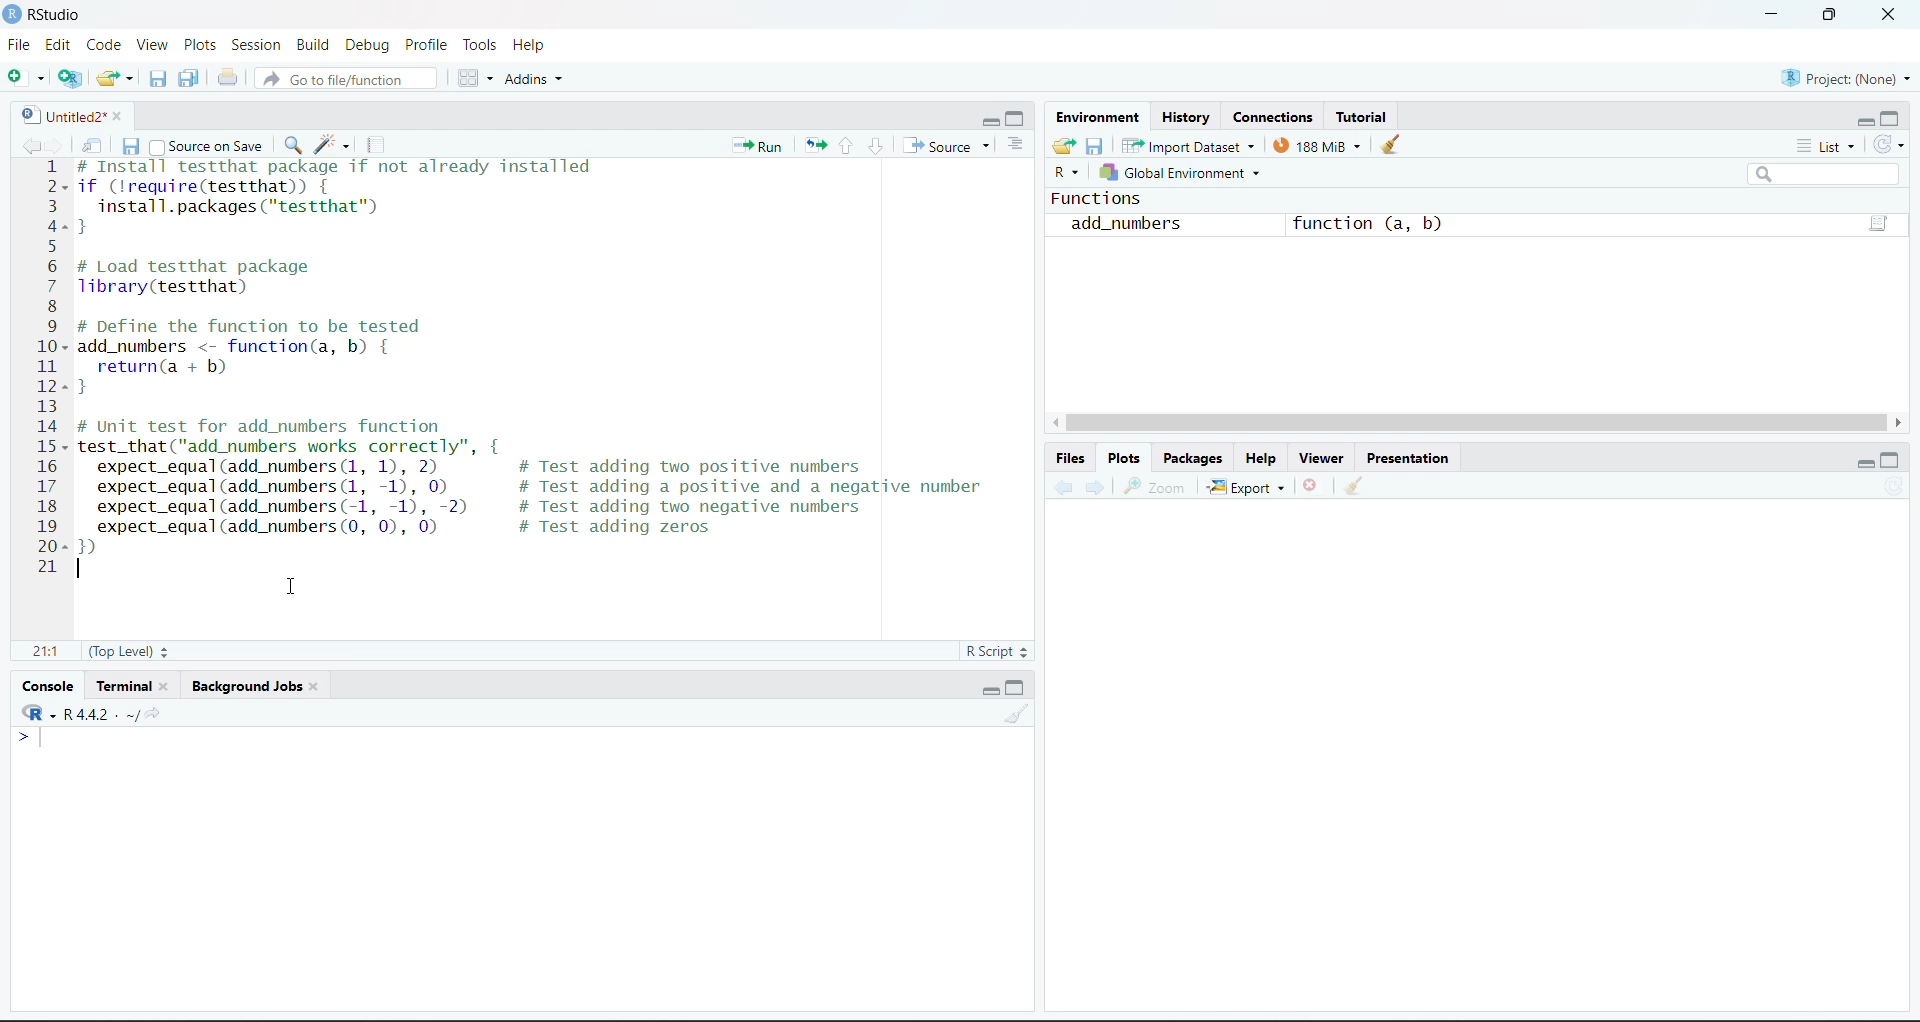 This screenshot has height=1022, width=1920. What do you see at coordinates (1182, 115) in the screenshot?
I see `History` at bounding box center [1182, 115].